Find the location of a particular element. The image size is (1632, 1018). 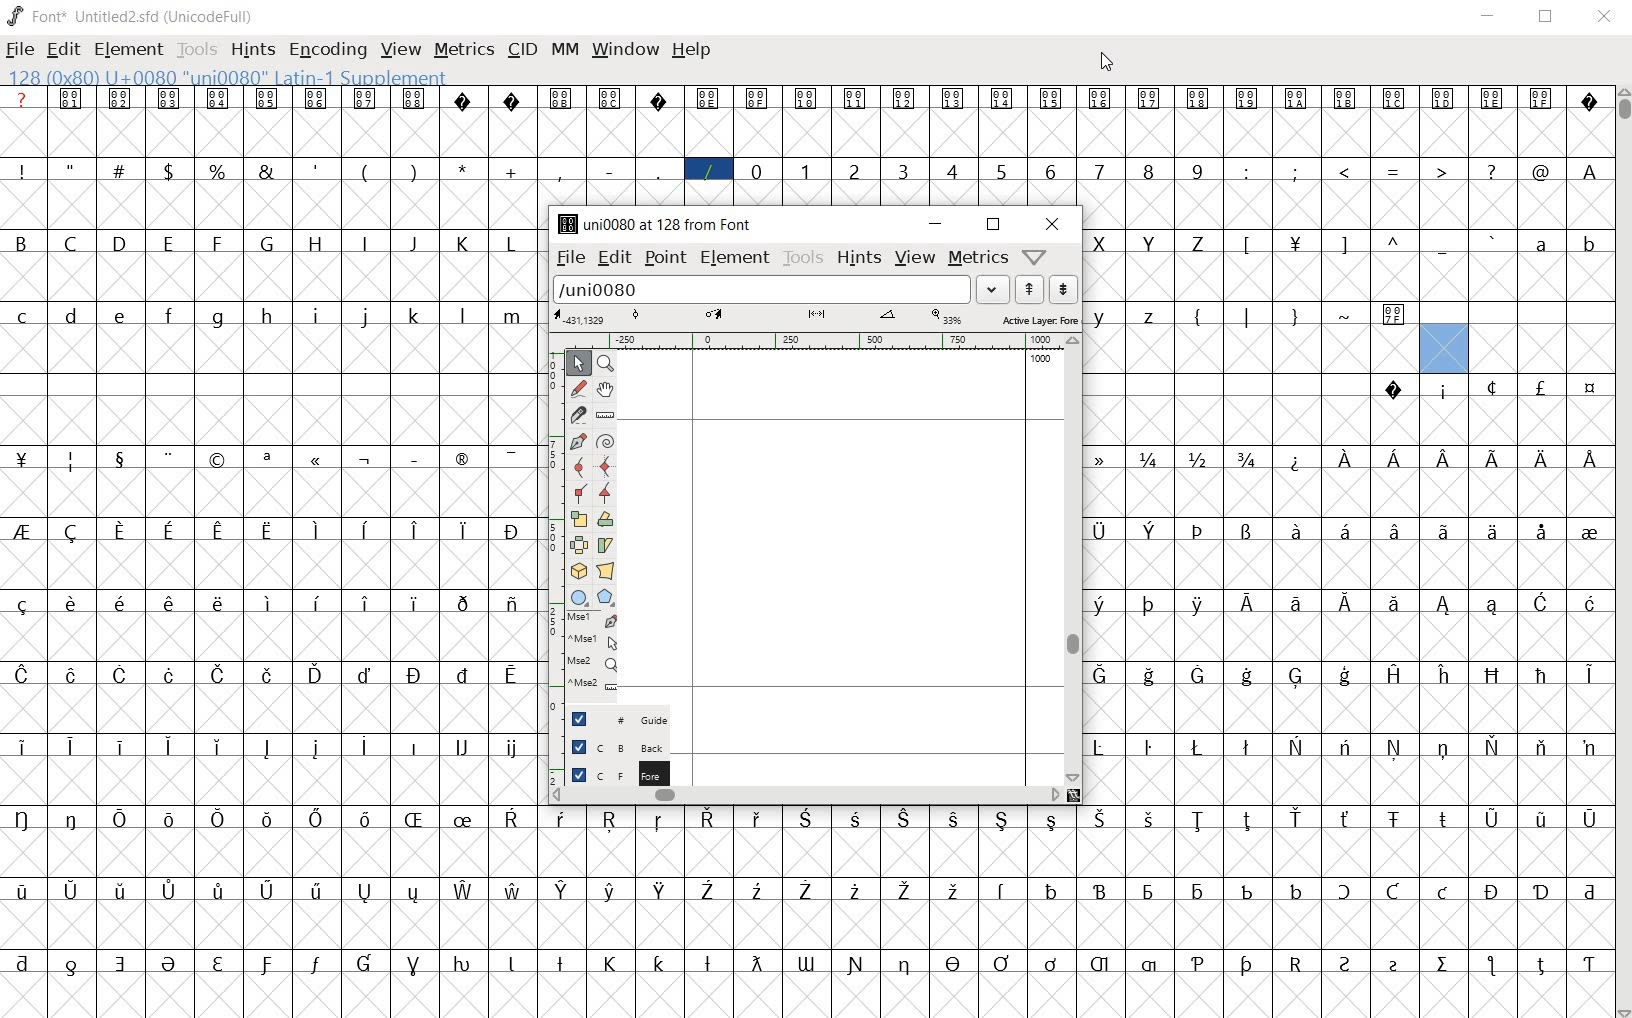

glyph is located at coordinates (459, 459).